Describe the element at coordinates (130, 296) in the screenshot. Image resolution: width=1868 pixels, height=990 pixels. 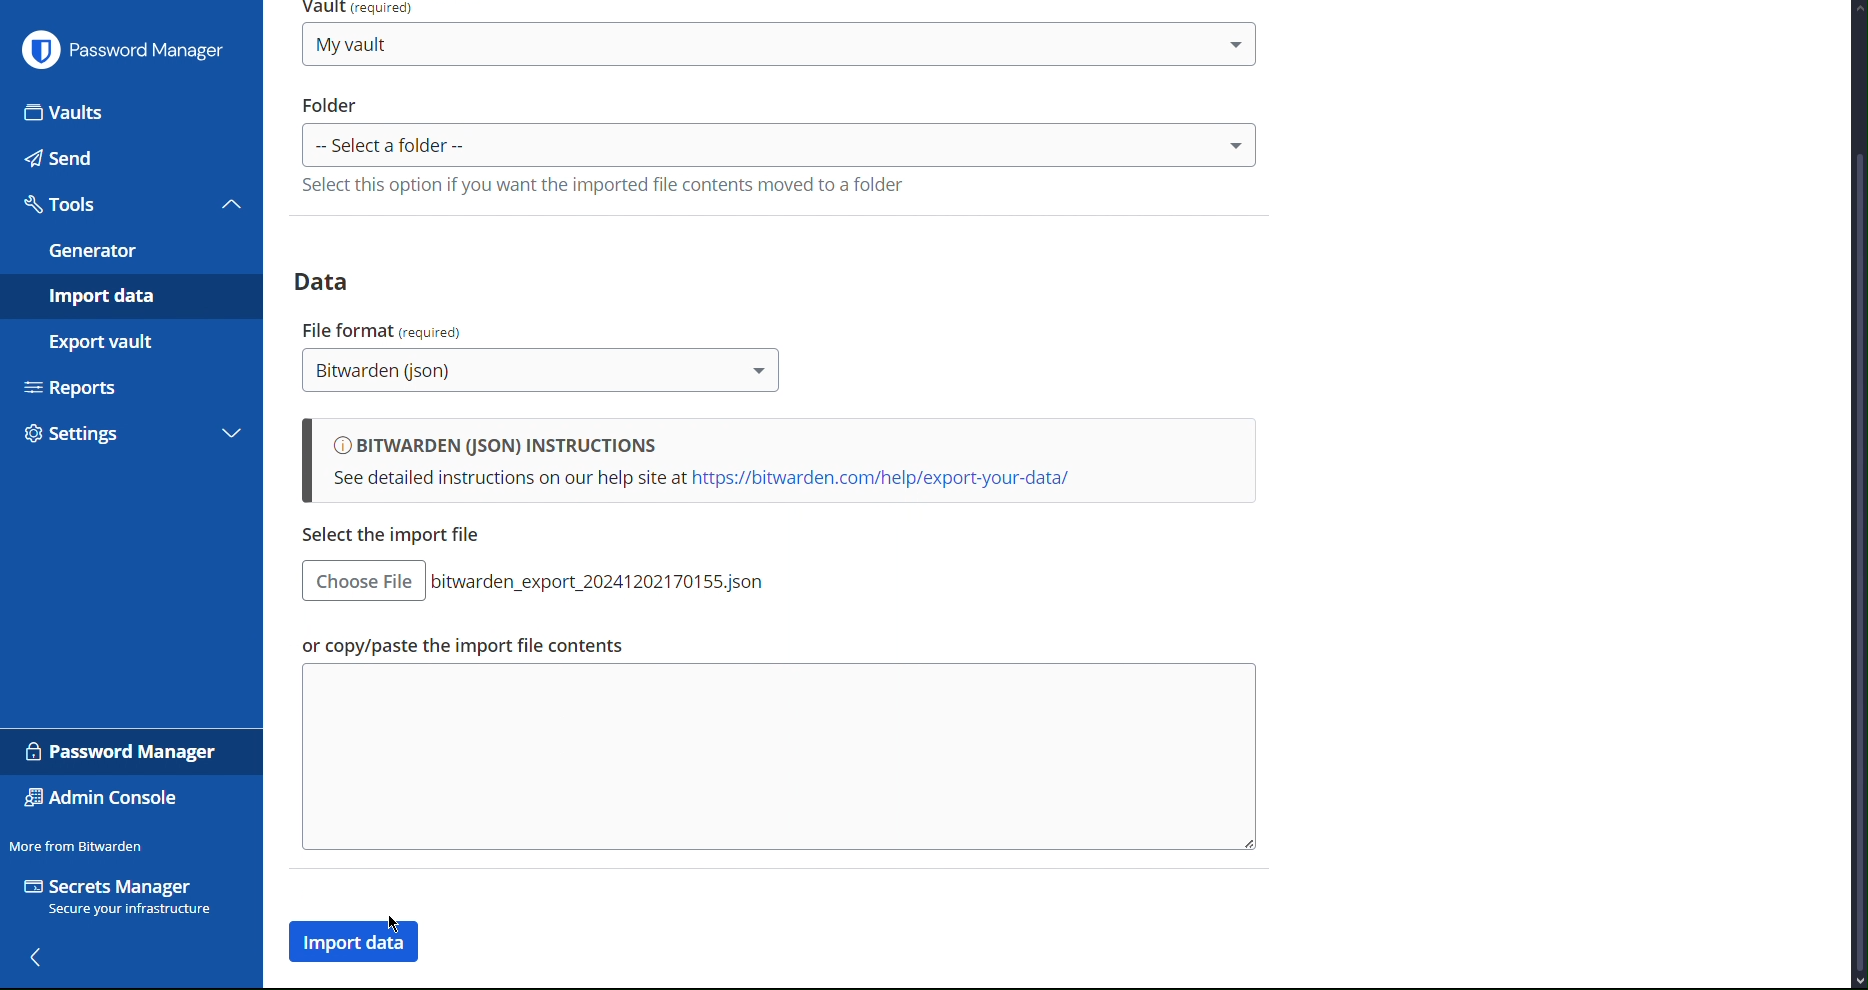
I see `Import data` at that location.